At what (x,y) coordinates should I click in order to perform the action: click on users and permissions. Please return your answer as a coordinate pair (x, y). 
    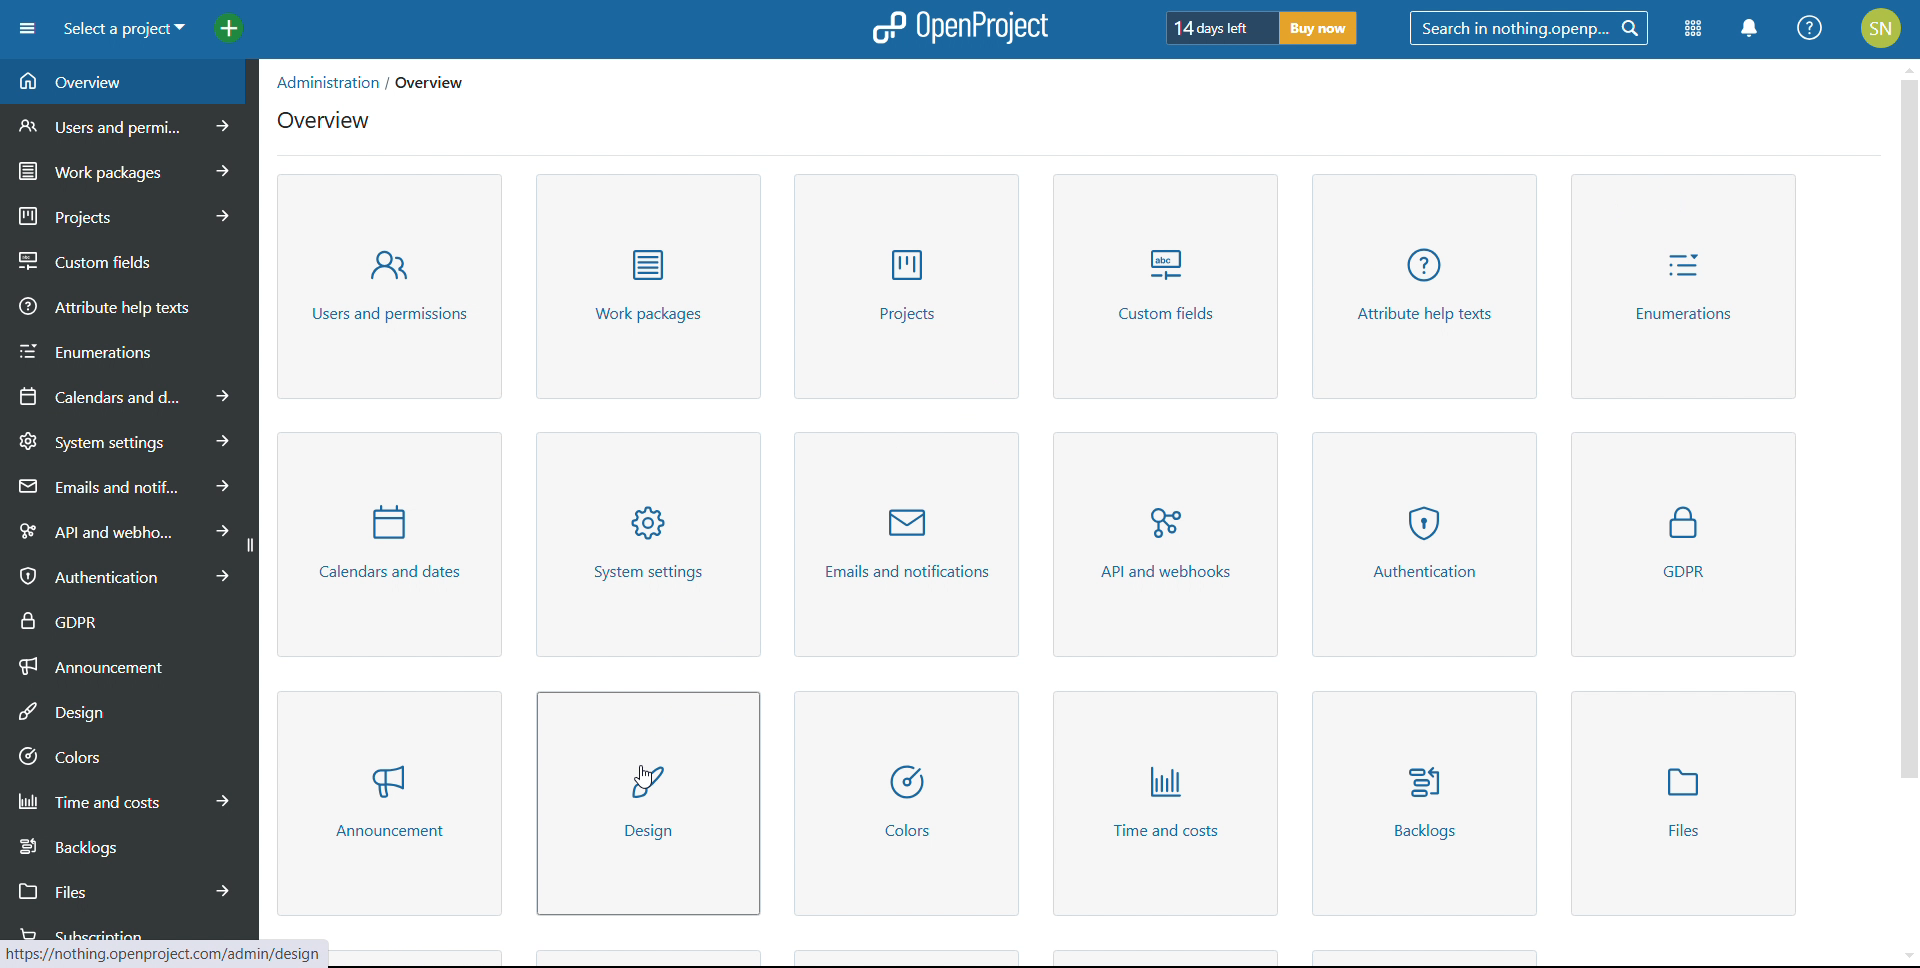
    Looking at the image, I should click on (391, 287).